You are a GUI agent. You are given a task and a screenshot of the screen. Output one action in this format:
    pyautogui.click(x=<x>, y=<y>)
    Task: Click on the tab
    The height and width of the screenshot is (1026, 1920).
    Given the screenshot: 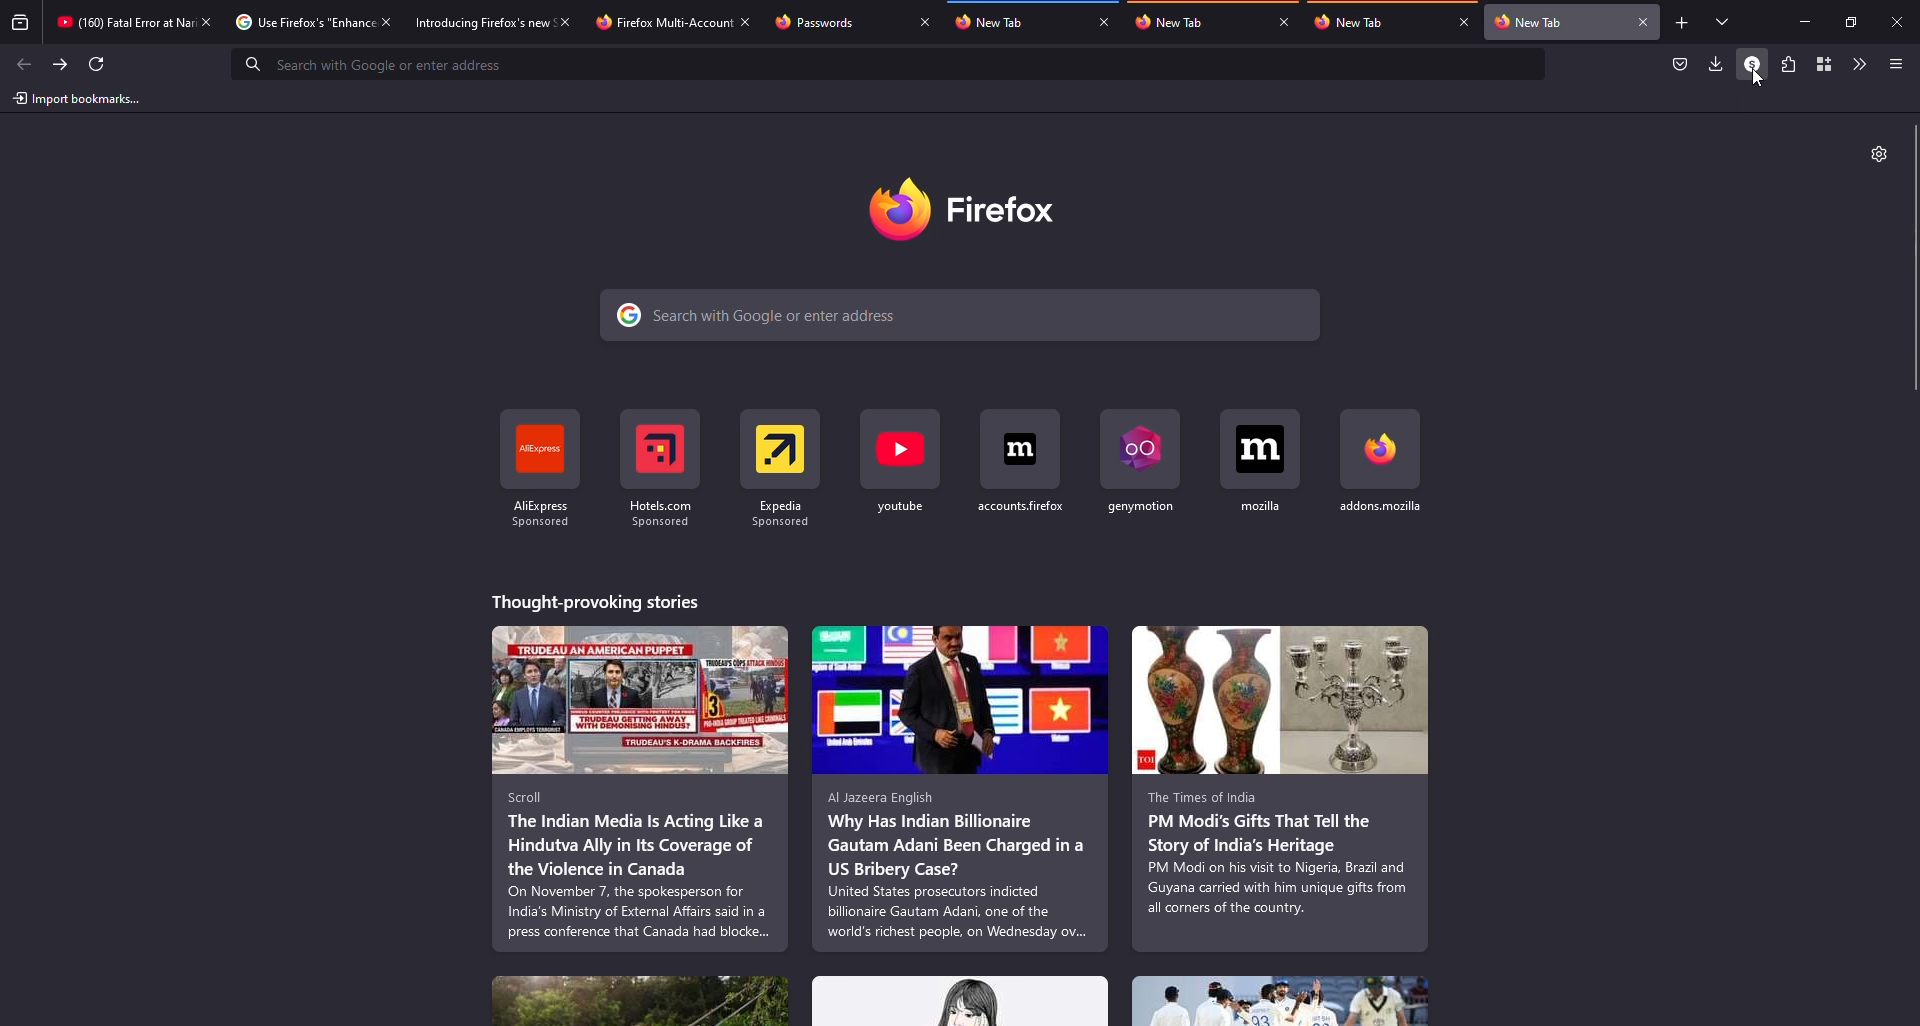 What is the action you would take?
    pyautogui.click(x=109, y=20)
    